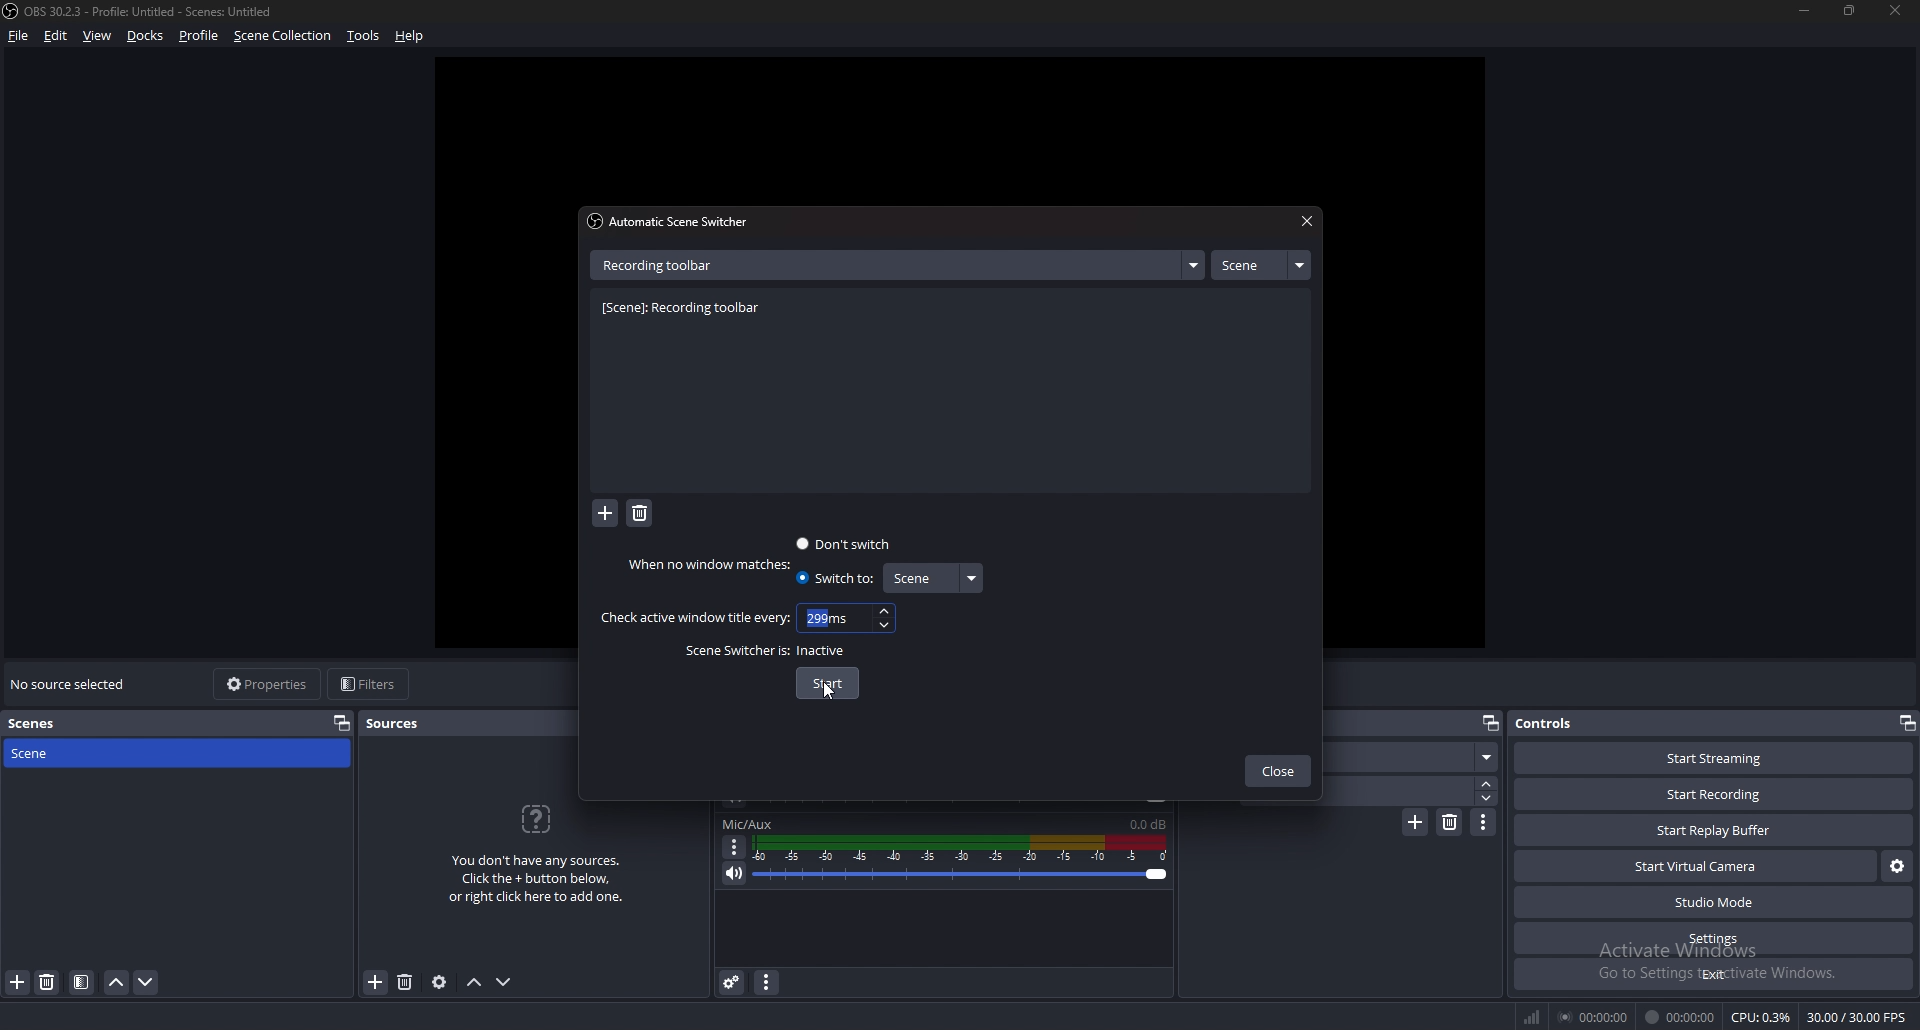  Describe the element at coordinates (1565, 722) in the screenshot. I see `controls` at that location.